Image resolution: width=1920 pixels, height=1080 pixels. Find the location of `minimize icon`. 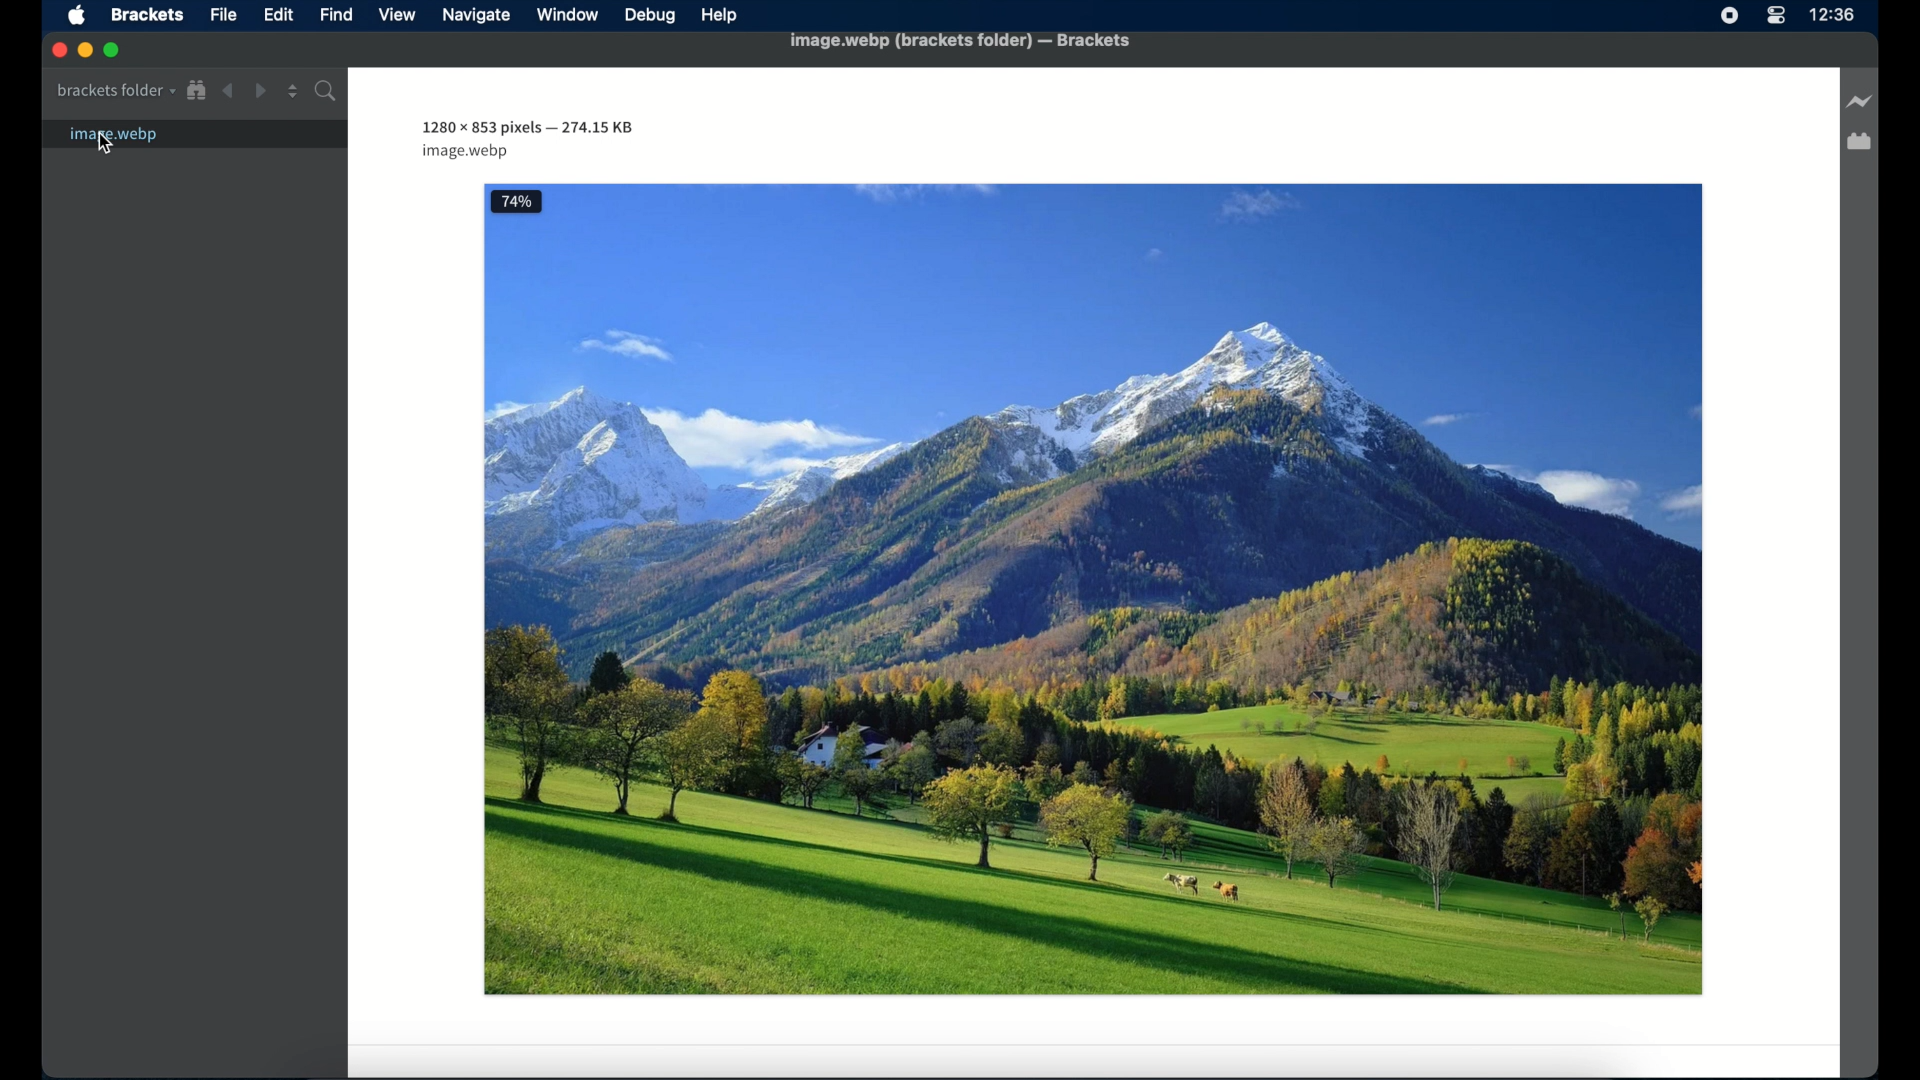

minimize icon is located at coordinates (85, 51).